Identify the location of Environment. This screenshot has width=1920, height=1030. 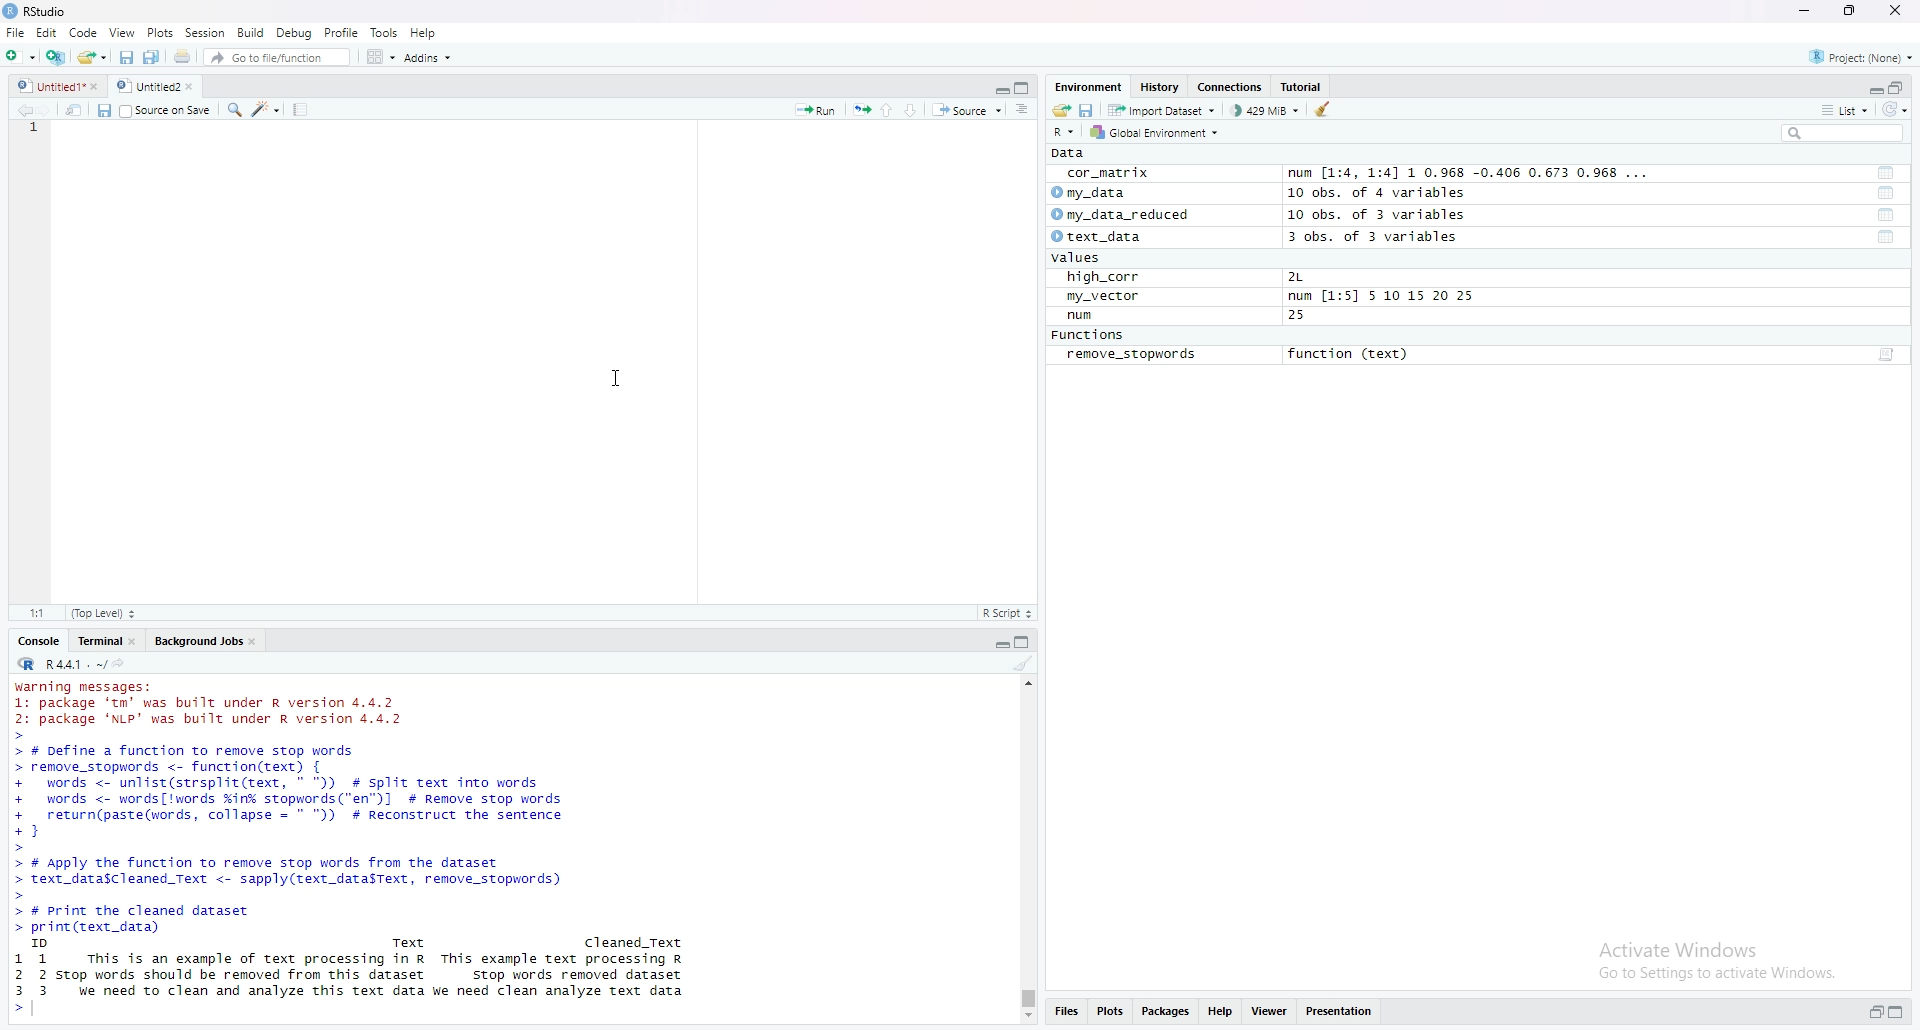
(1087, 88).